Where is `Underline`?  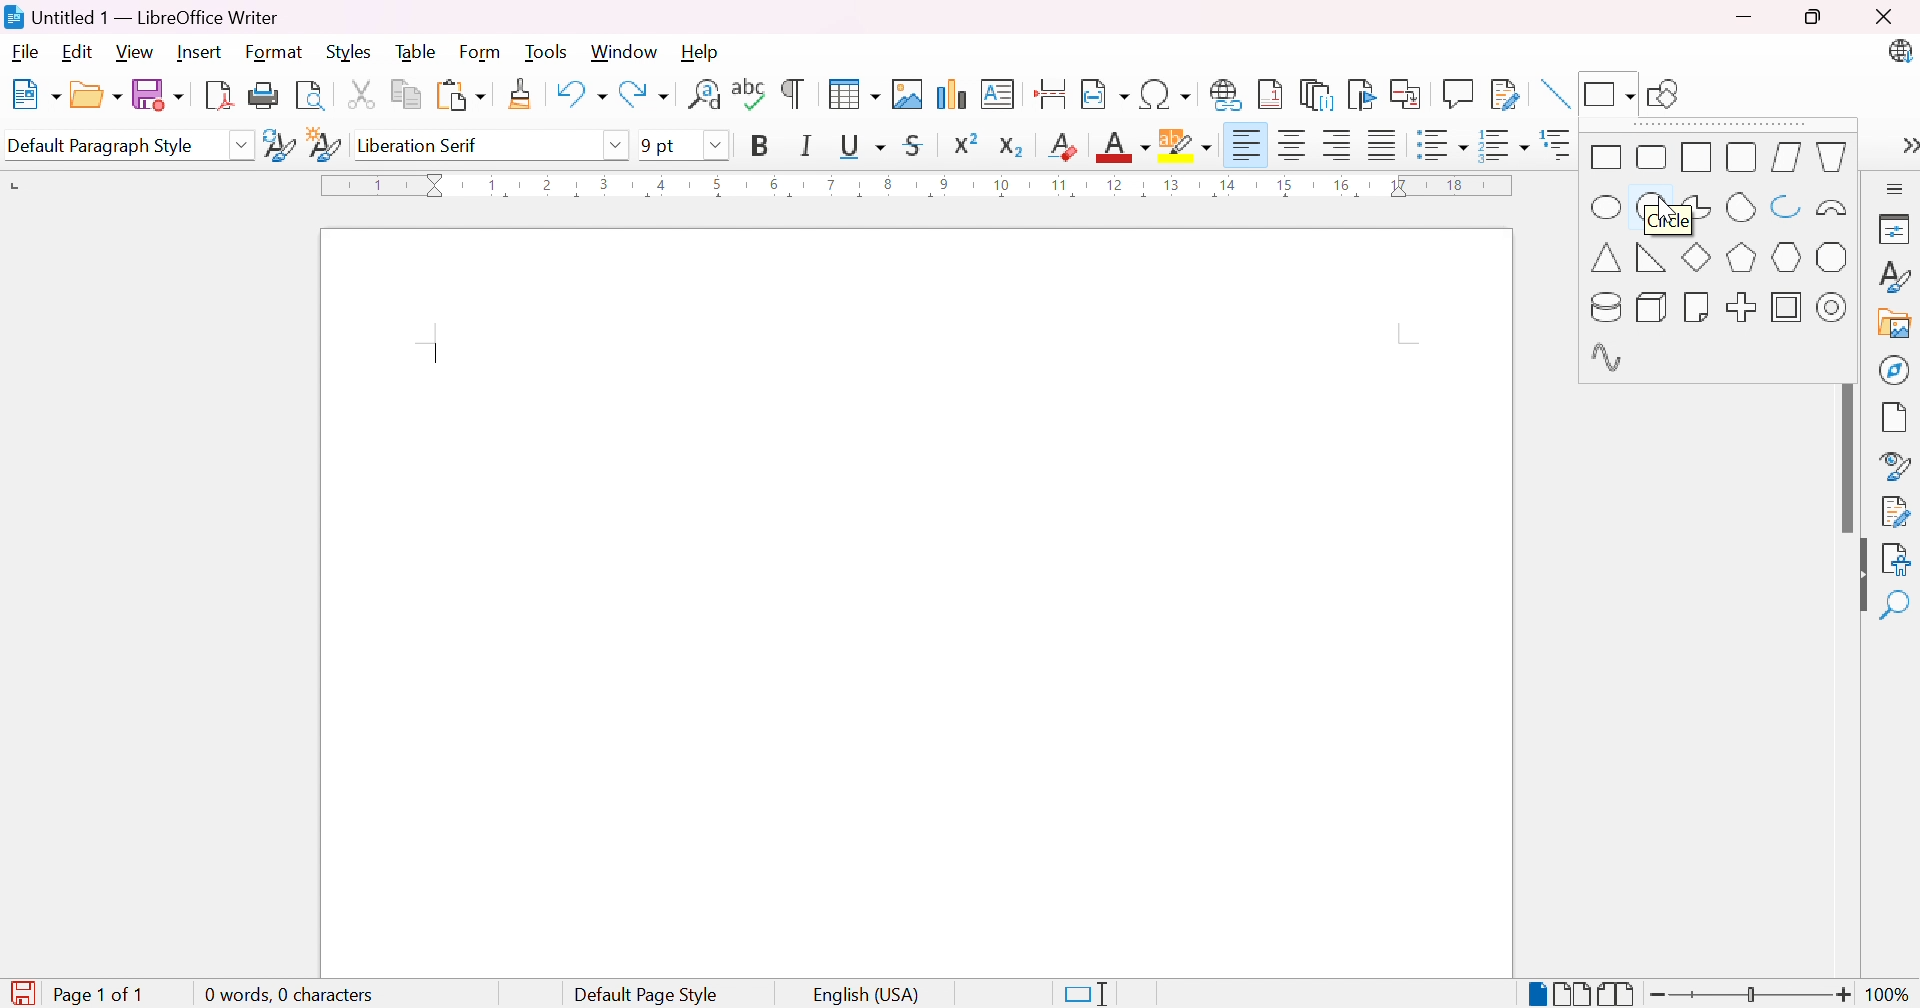
Underline is located at coordinates (862, 147).